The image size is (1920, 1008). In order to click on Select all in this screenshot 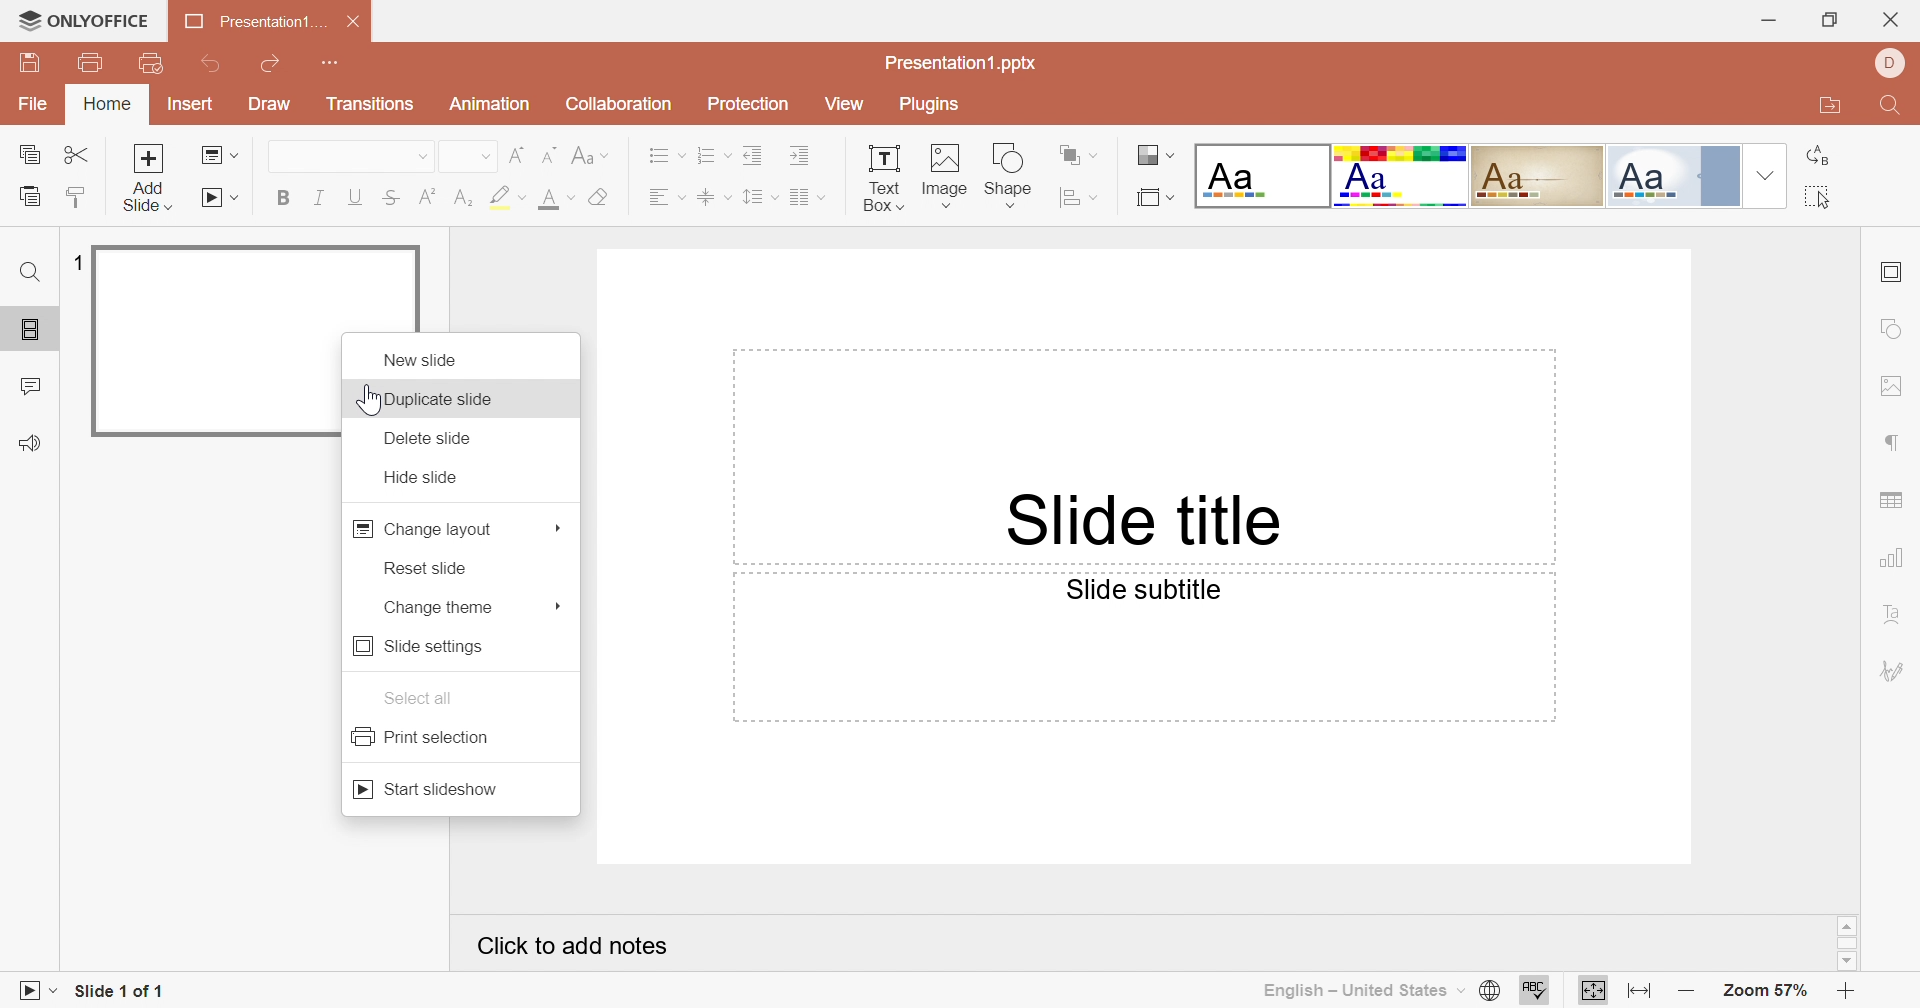, I will do `click(424, 698)`.